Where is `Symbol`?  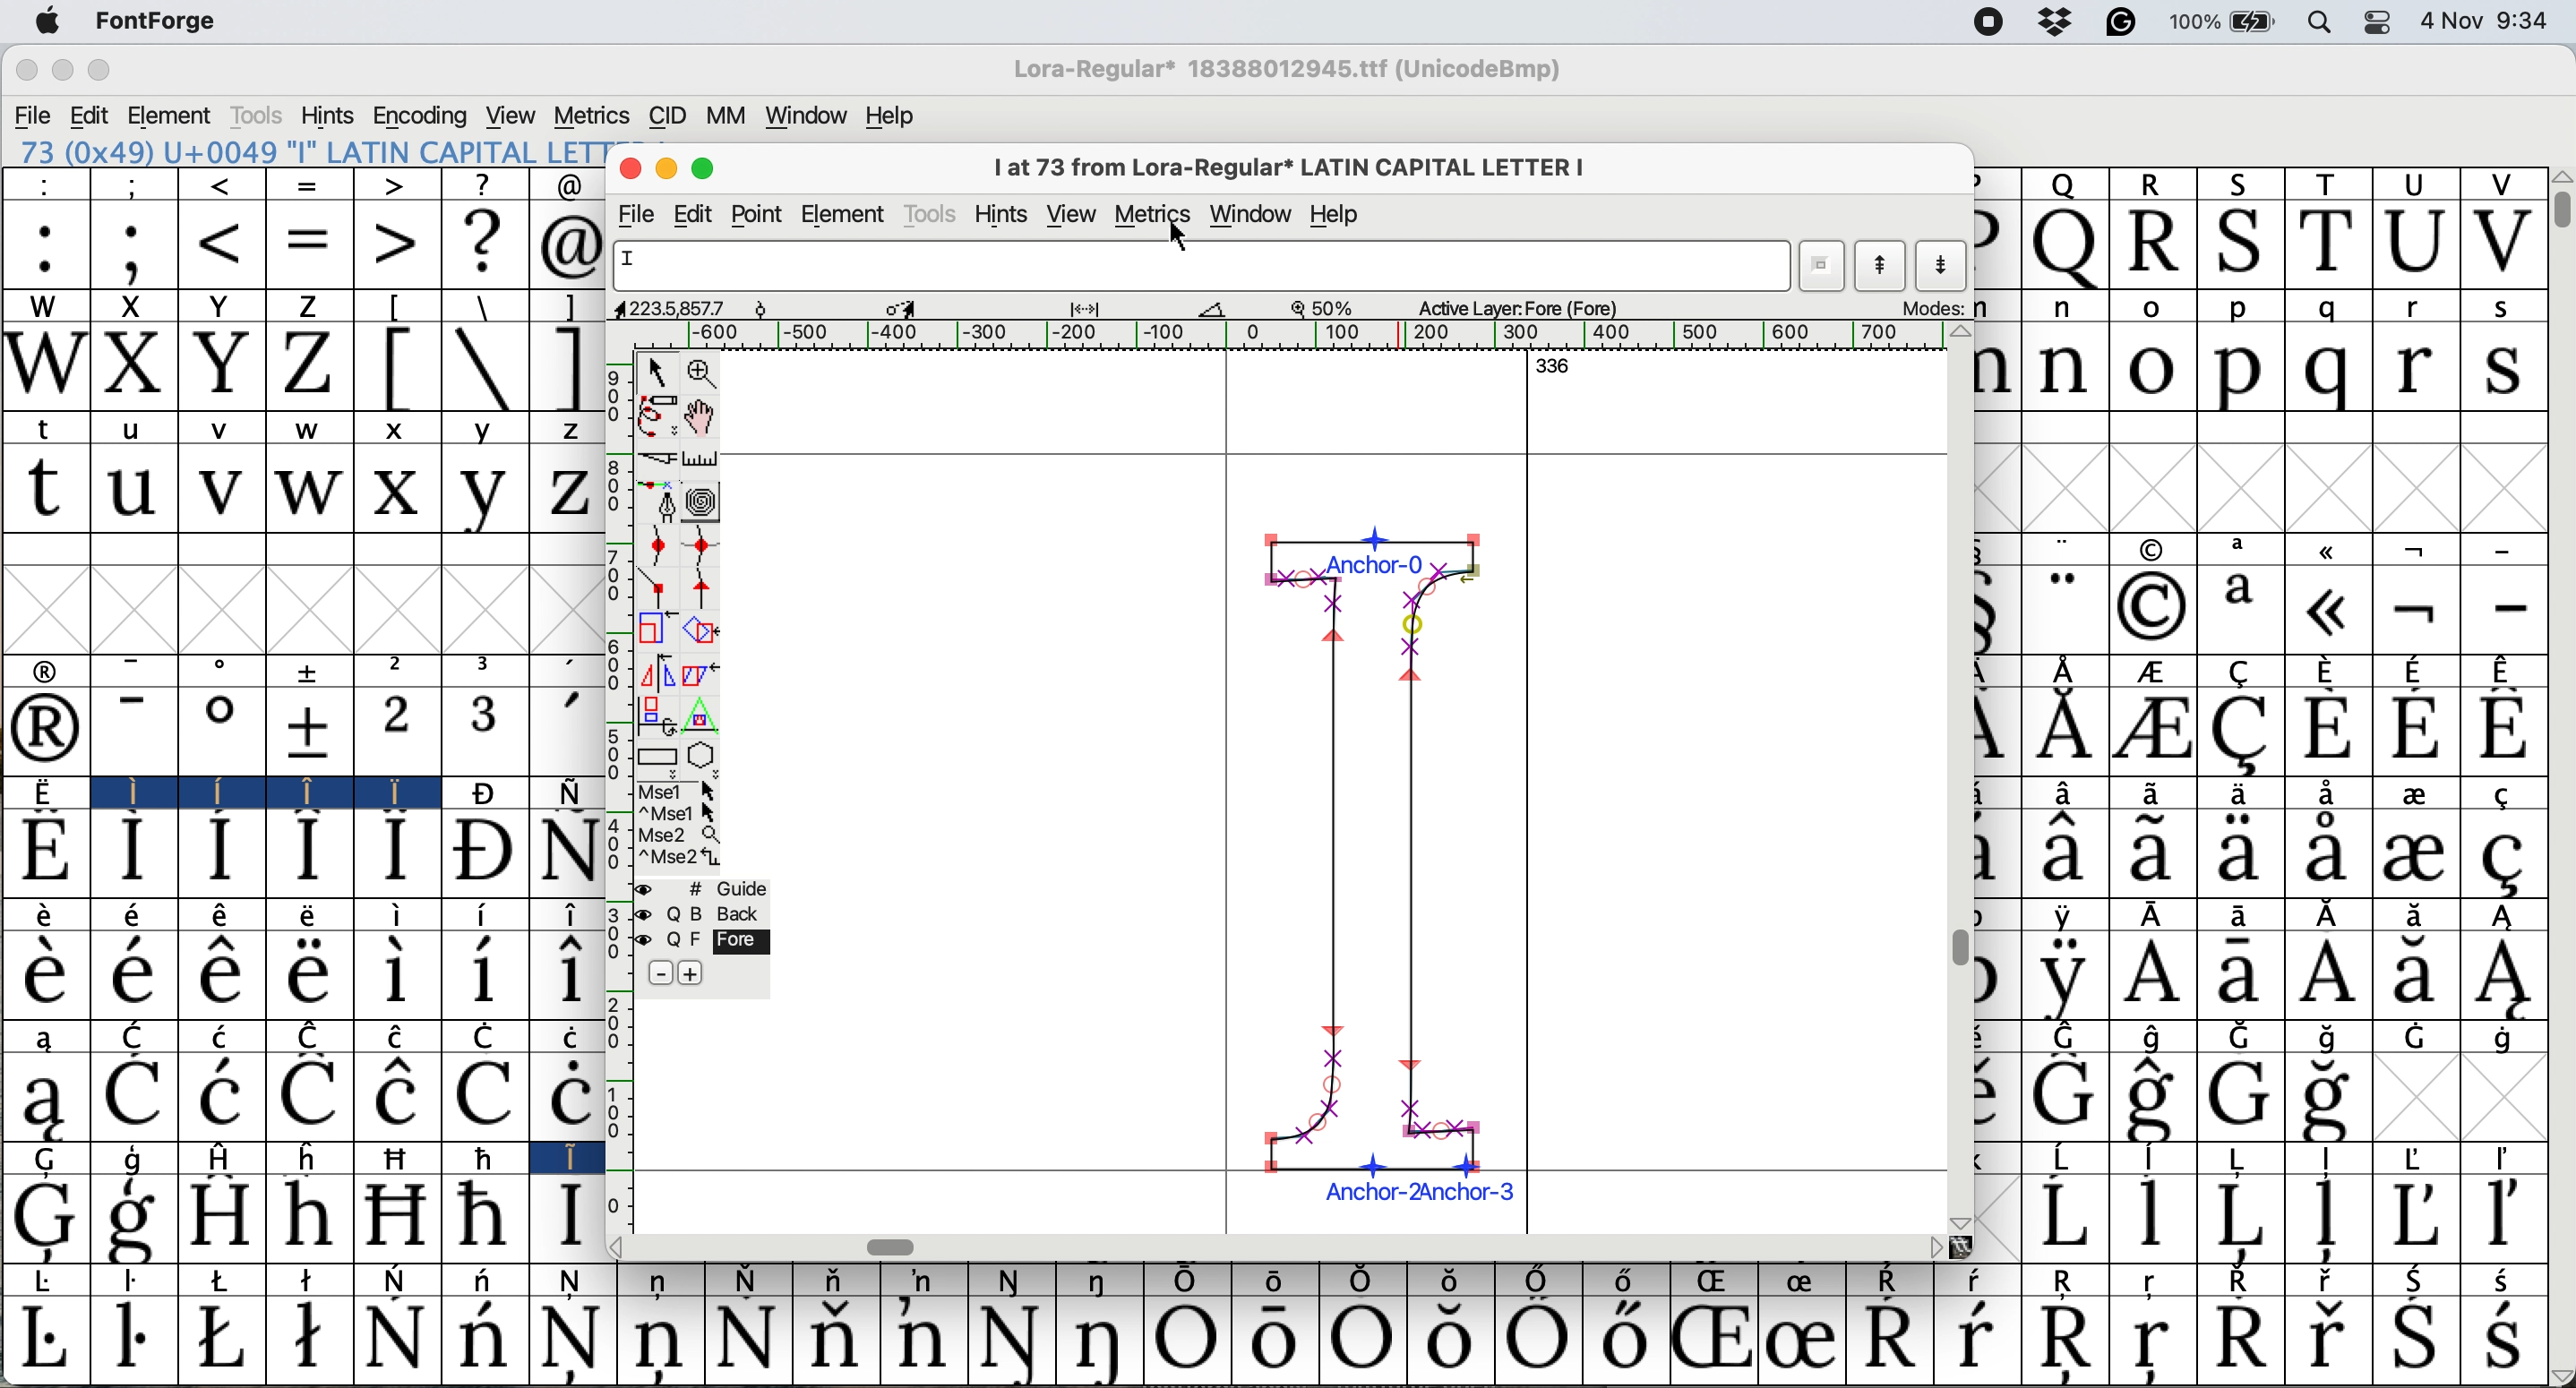
Symbol is located at coordinates (485, 1095).